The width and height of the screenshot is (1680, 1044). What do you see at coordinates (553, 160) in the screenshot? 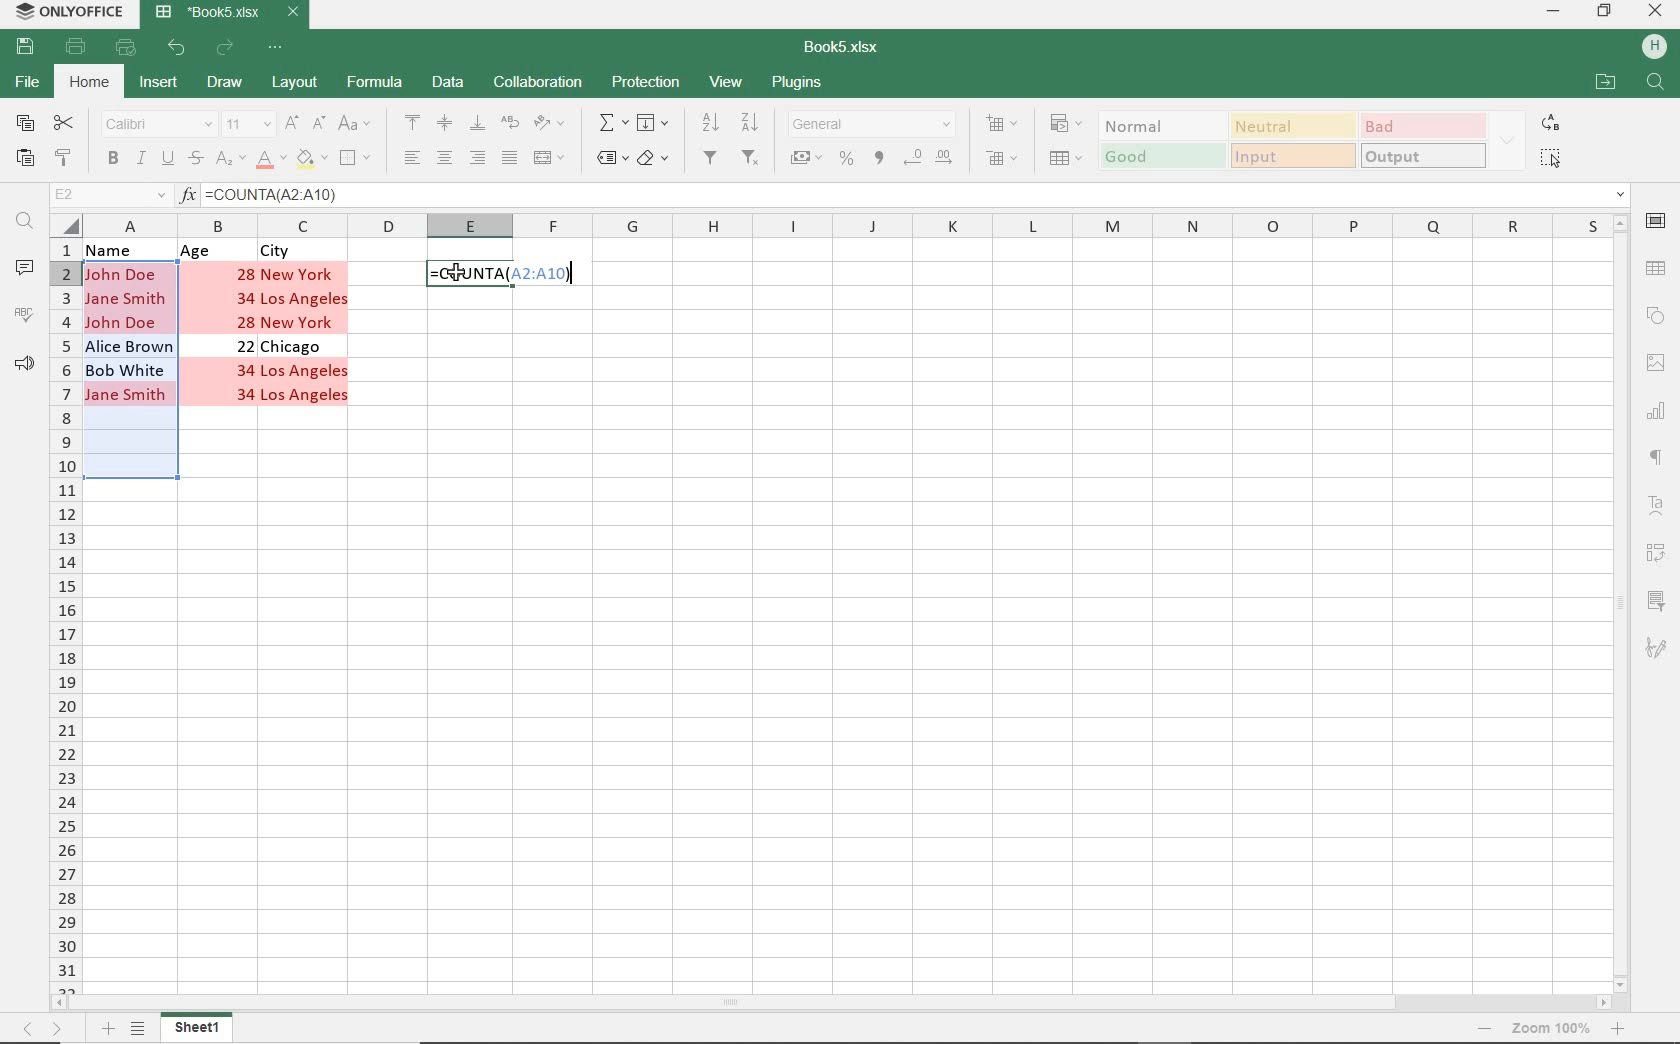
I see `MERGE & CENTER` at bounding box center [553, 160].